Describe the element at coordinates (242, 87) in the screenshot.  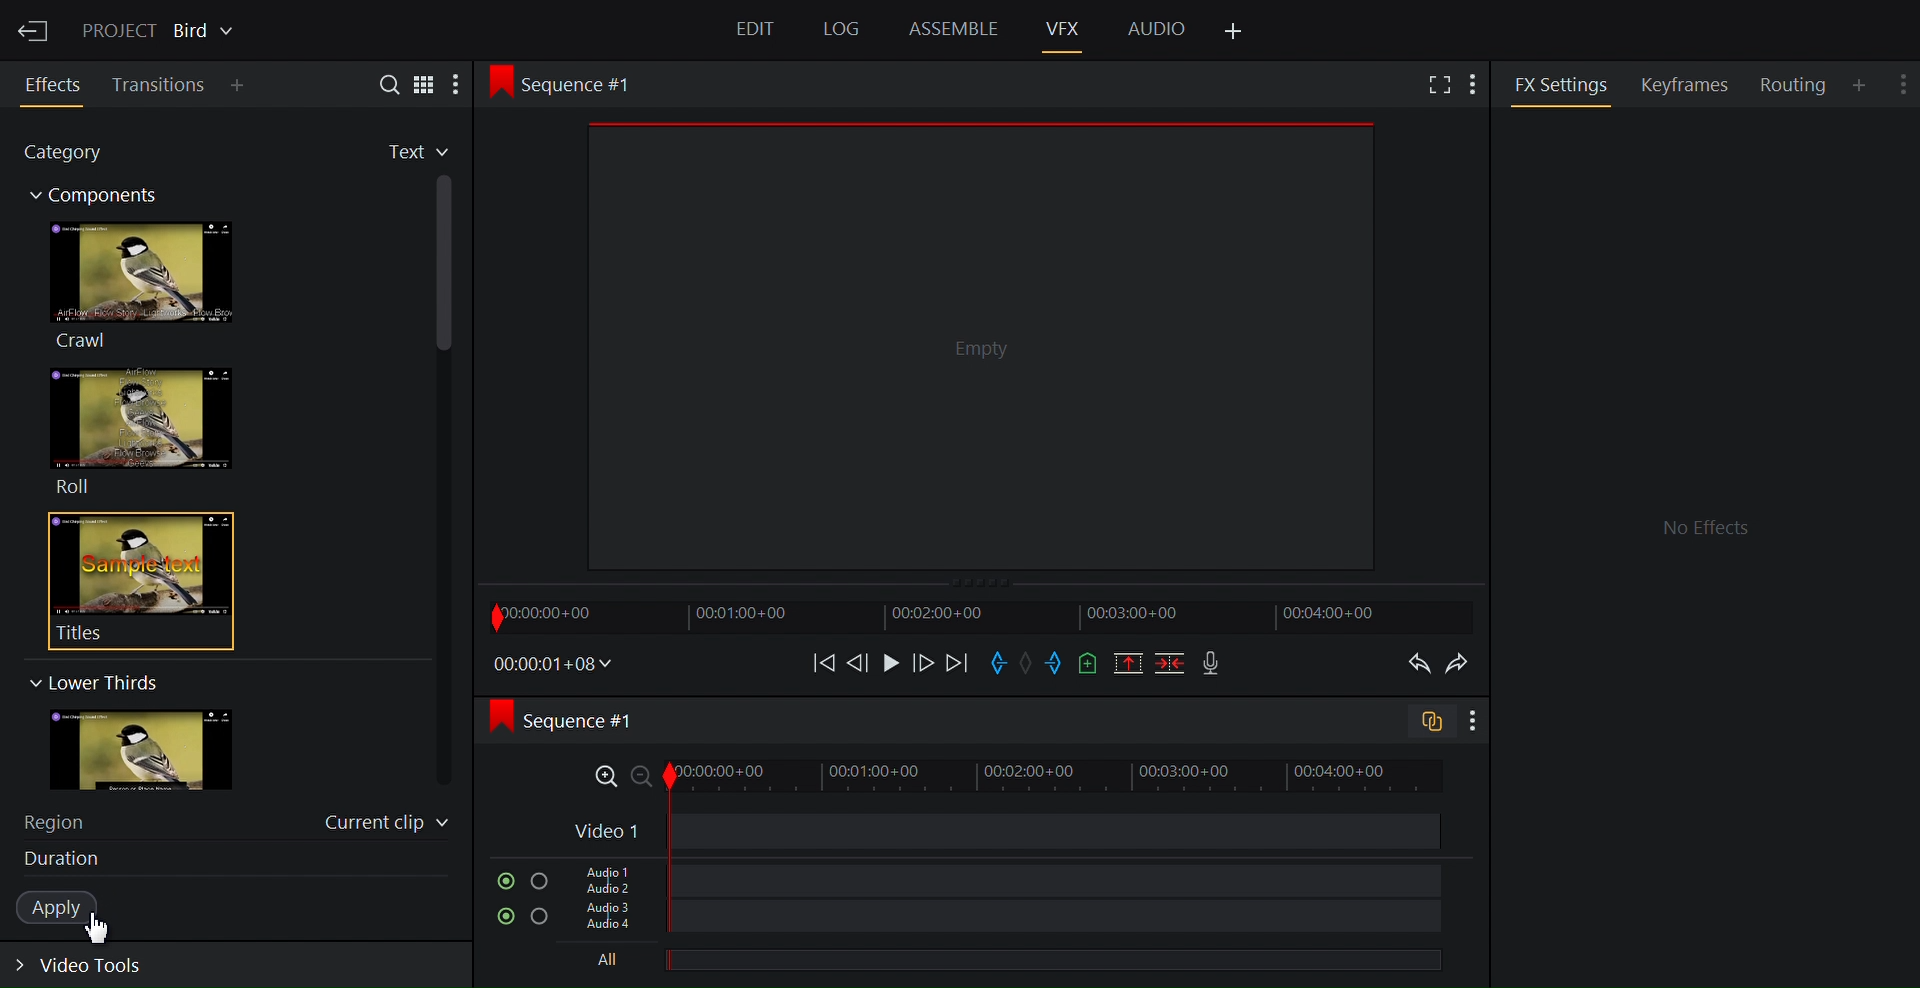
I see `Add Panel` at that location.